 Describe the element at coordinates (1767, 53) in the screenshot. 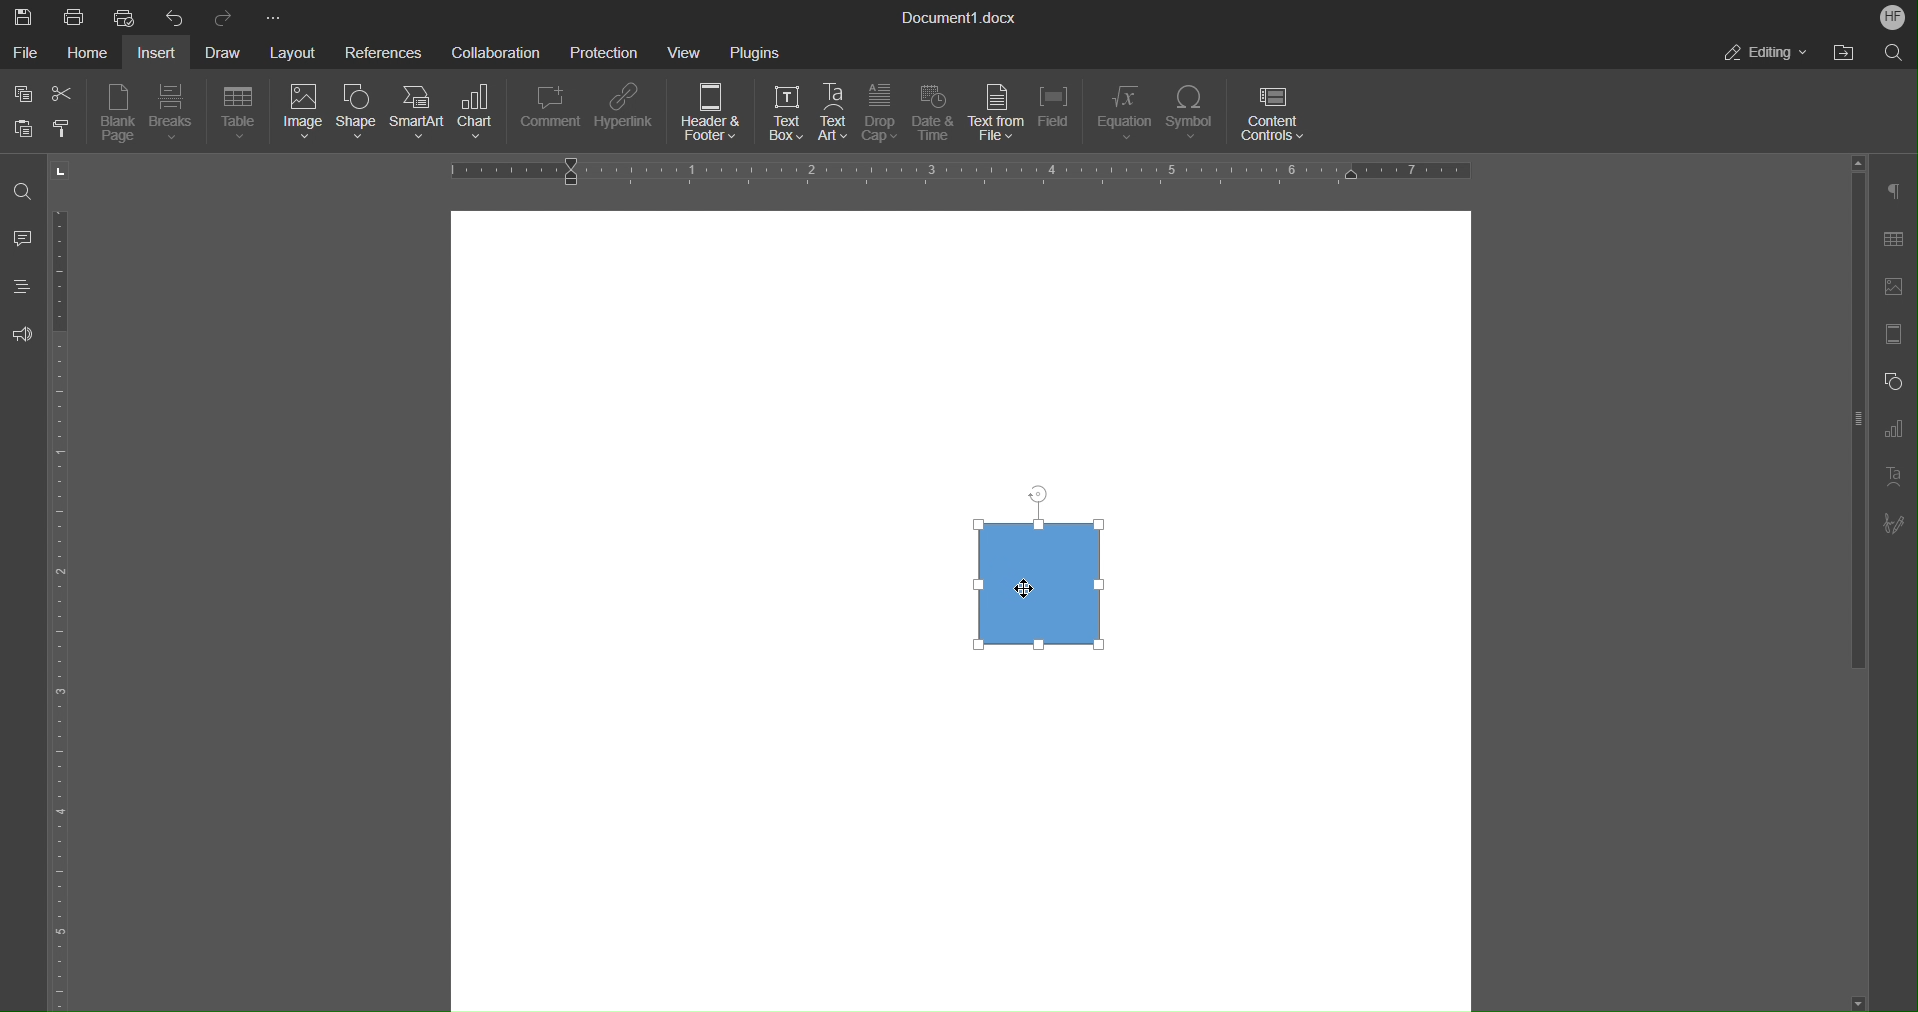

I see `Editing` at that location.